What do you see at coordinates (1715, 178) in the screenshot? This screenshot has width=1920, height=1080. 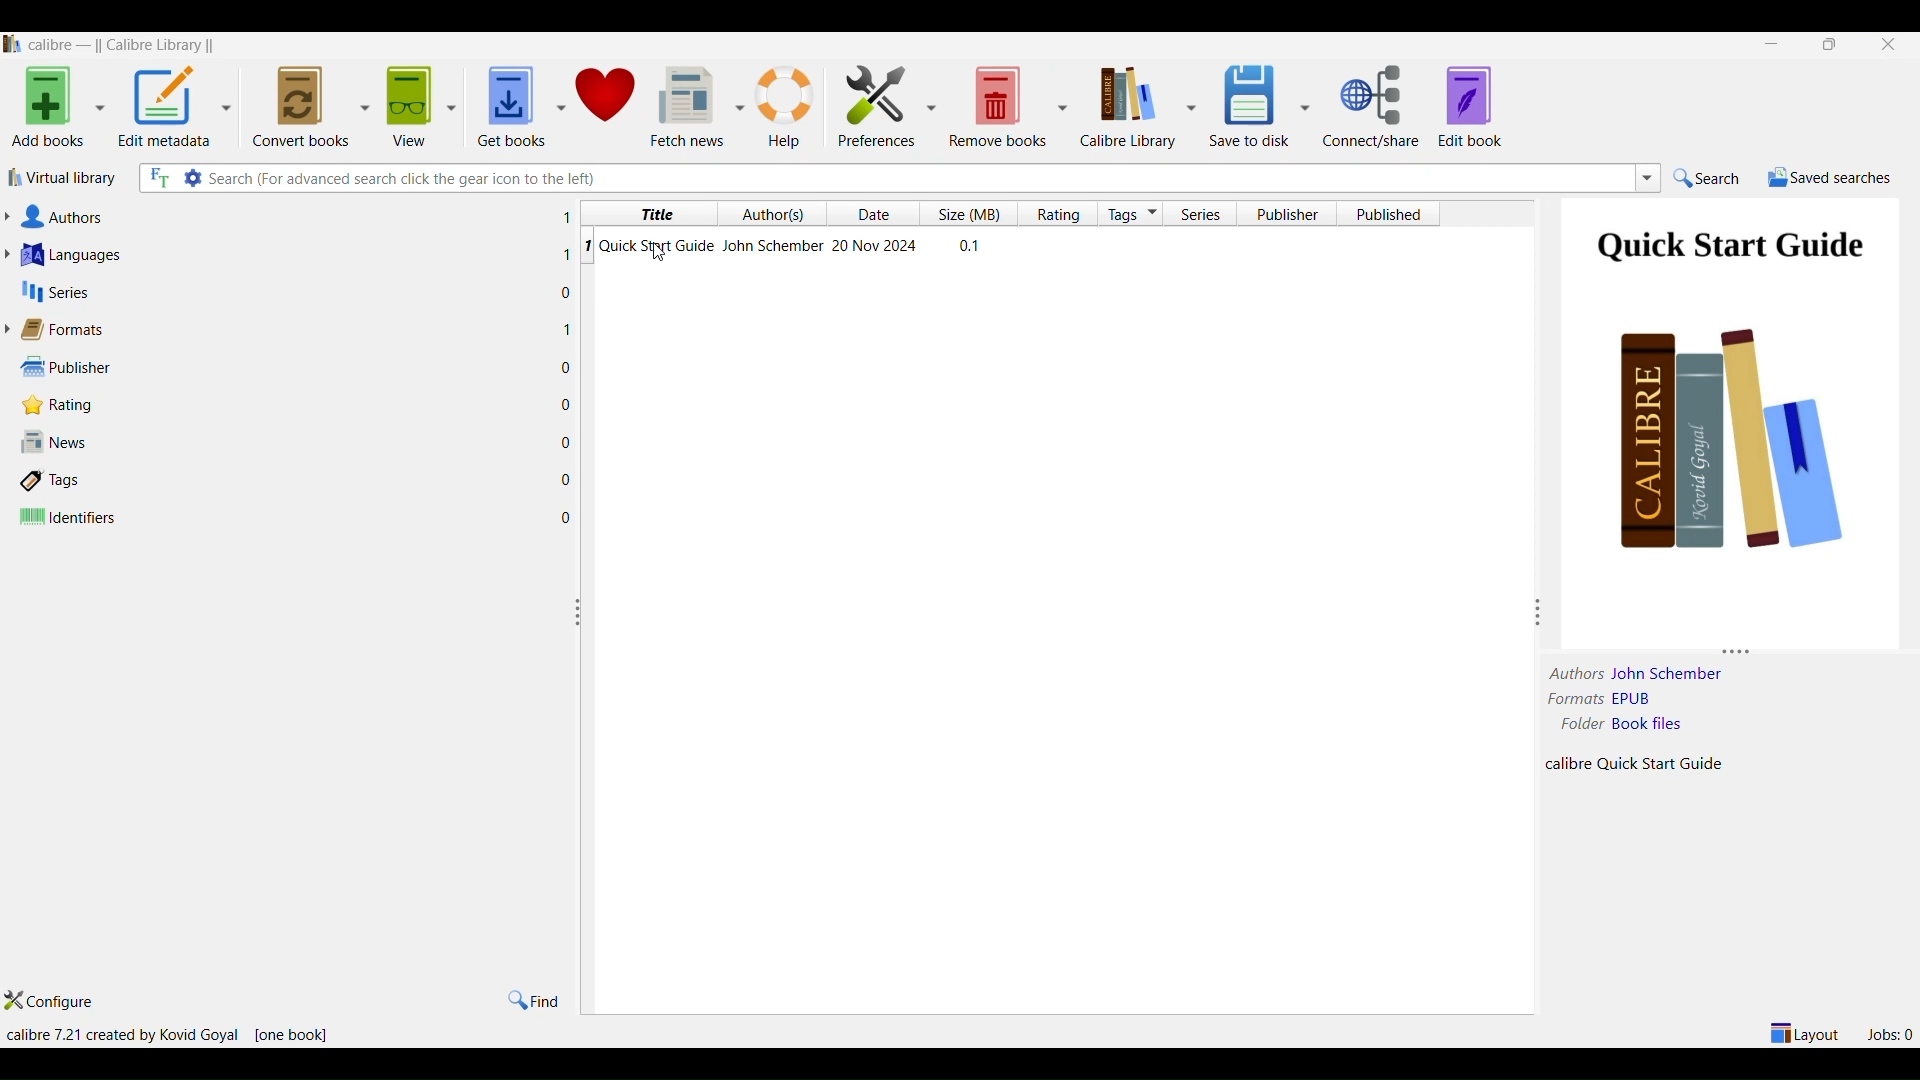 I see `search` at bounding box center [1715, 178].